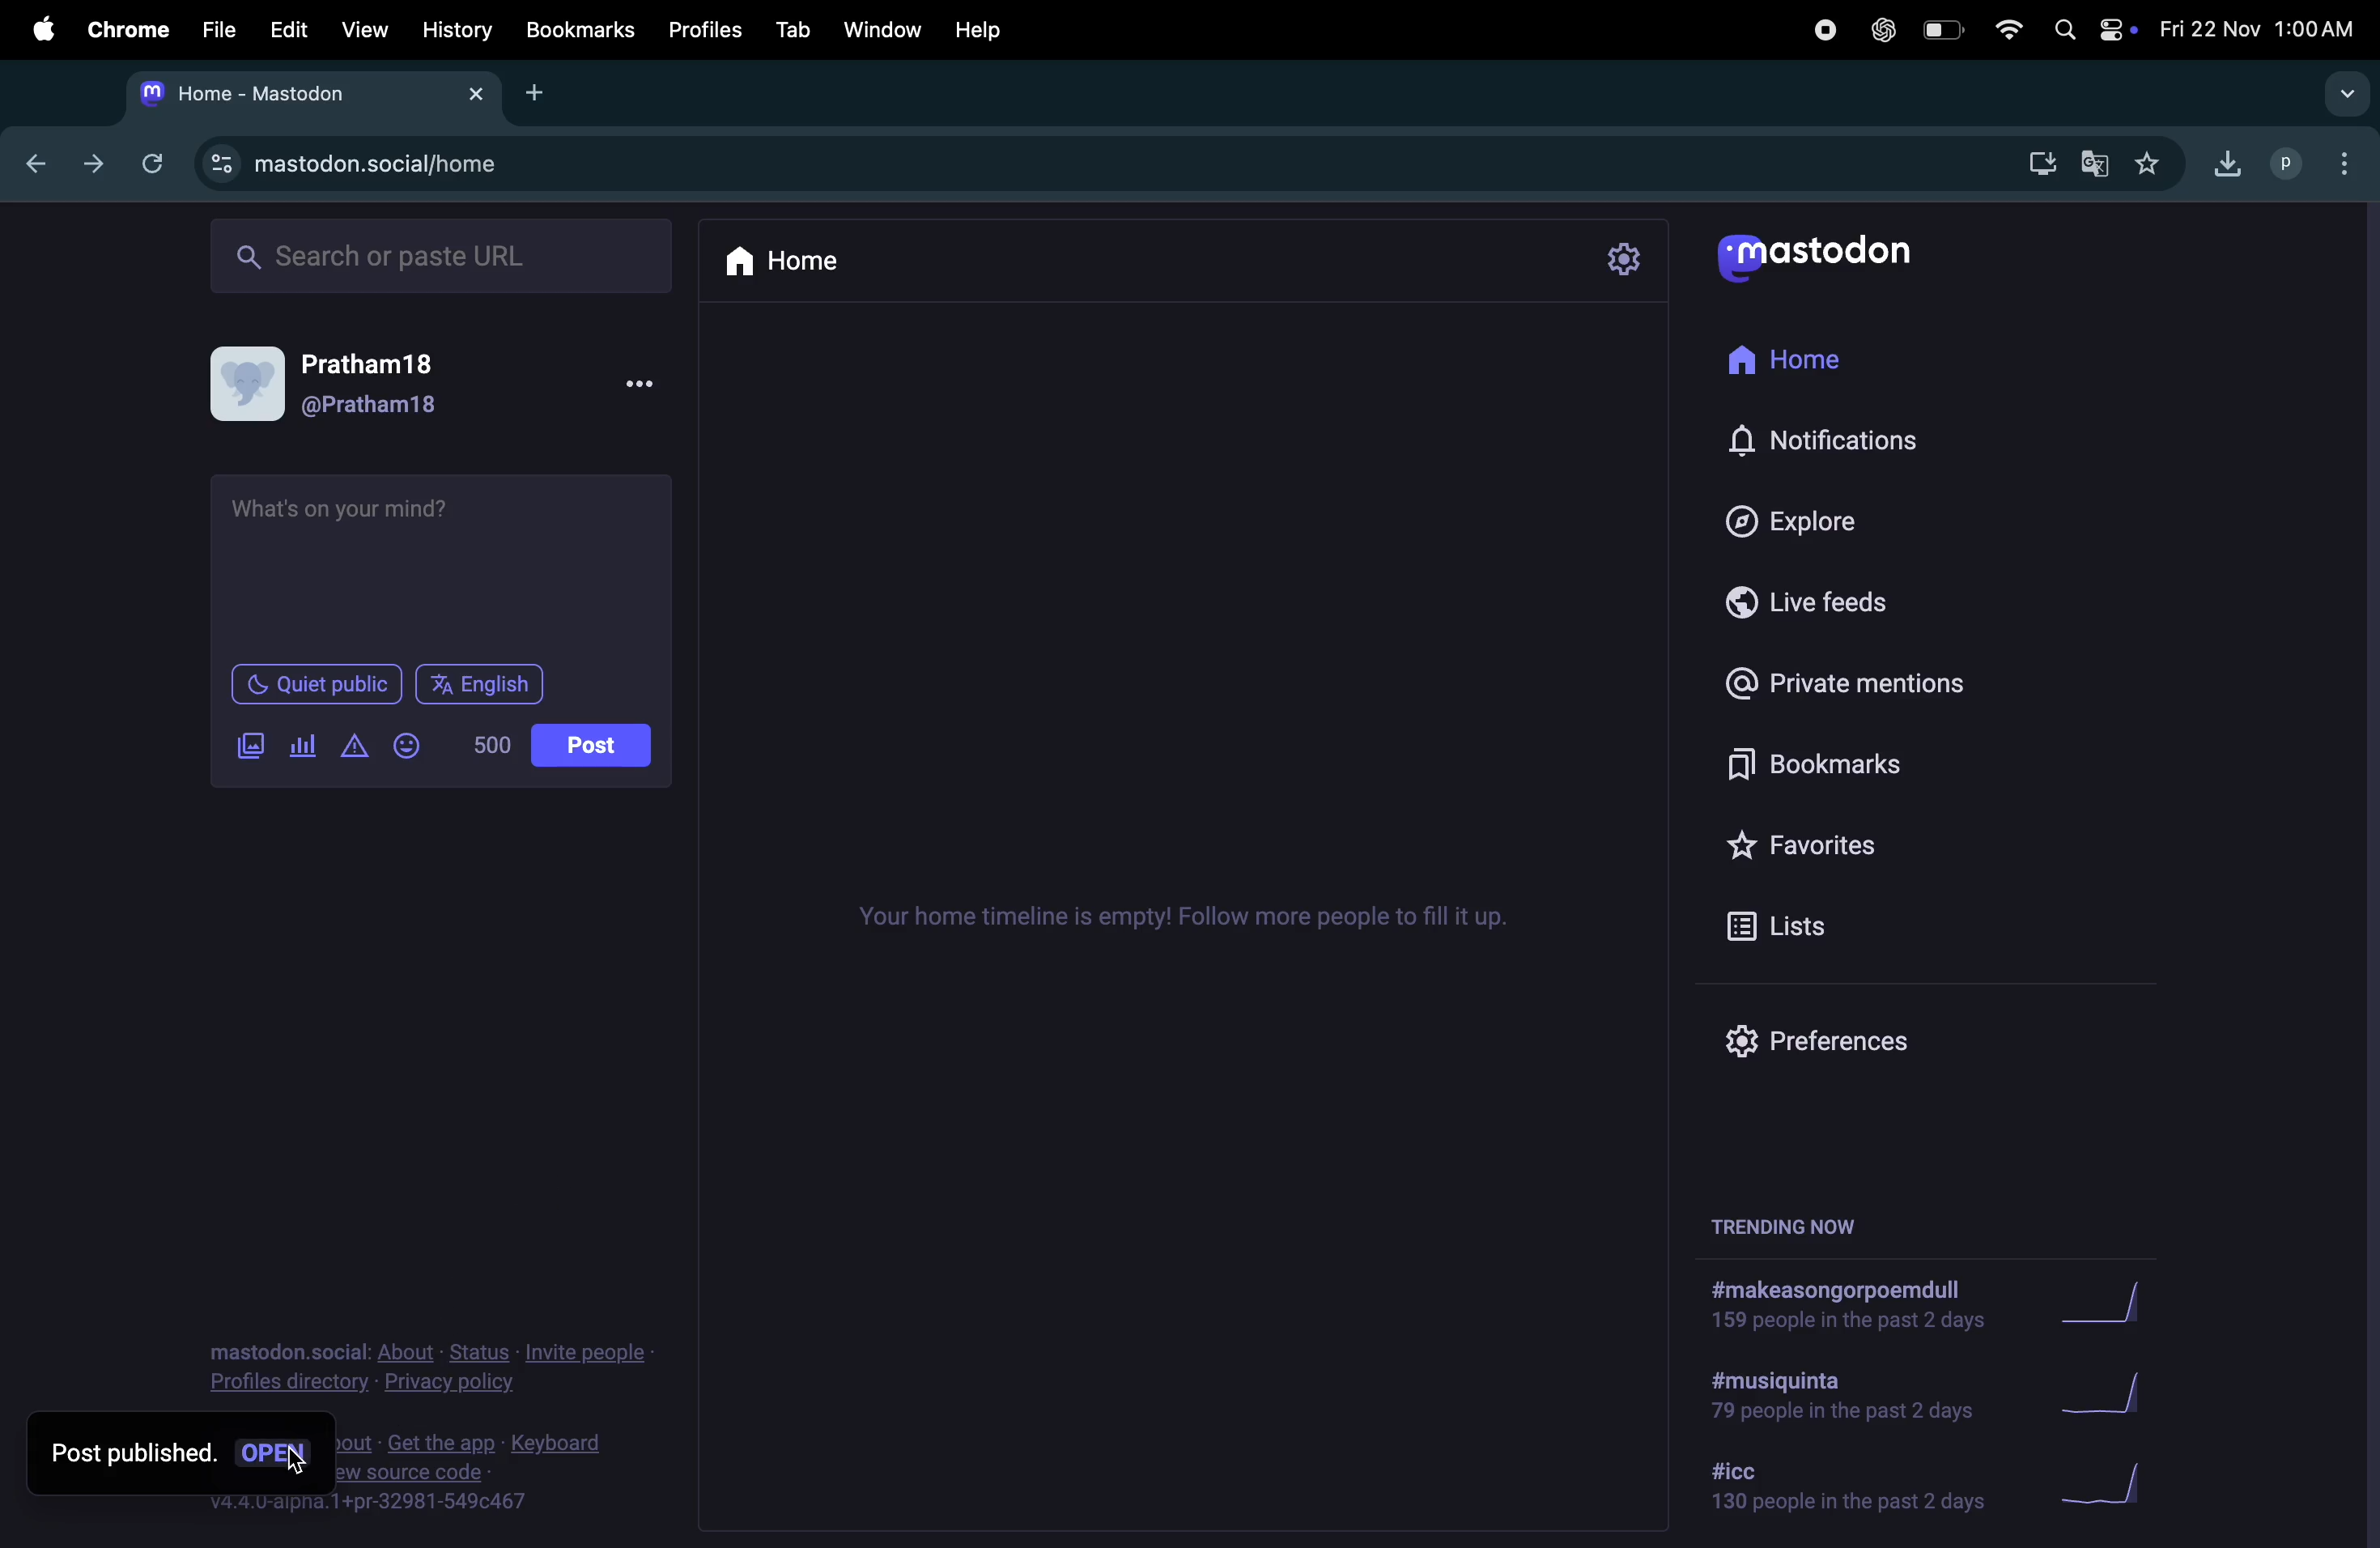 The image size is (2380, 1548). I want to click on file, so click(212, 32).